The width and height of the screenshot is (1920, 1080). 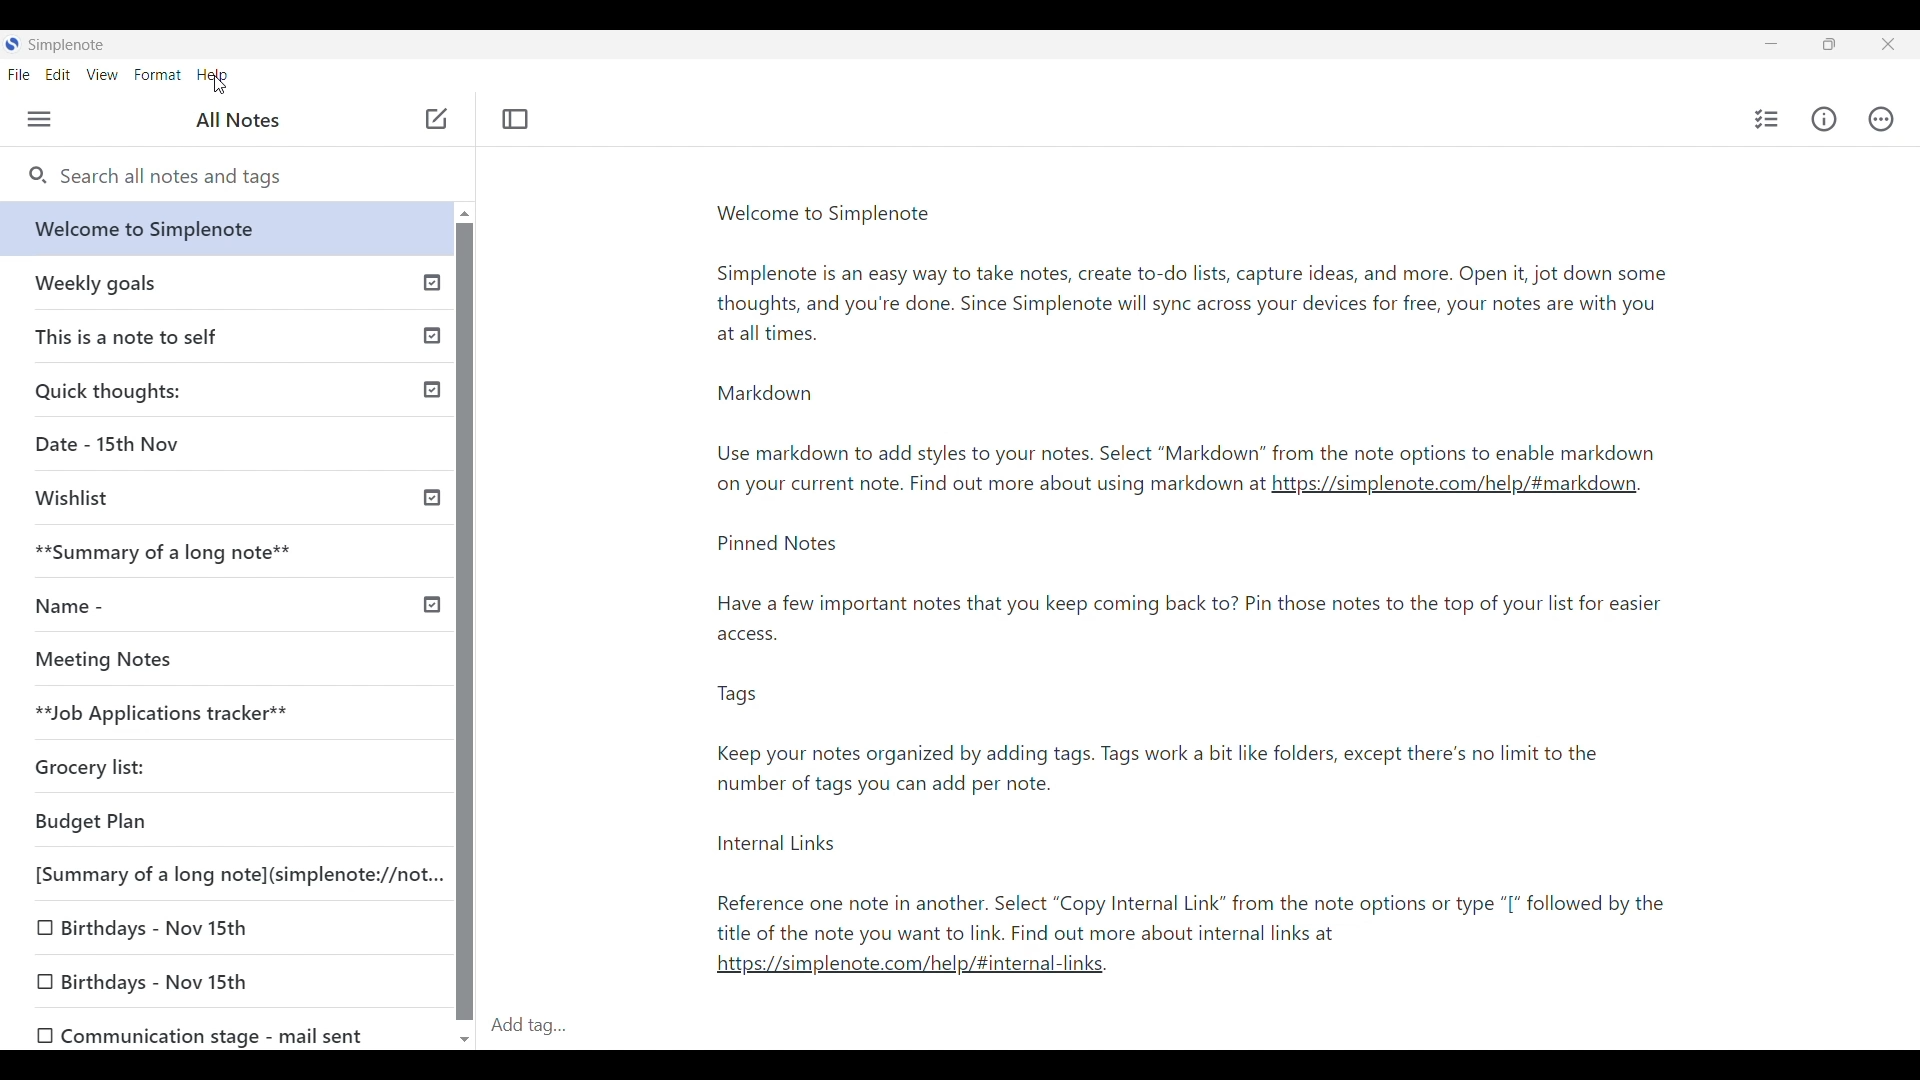 I want to click on Birthdays - Nov 15th, so click(x=131, y=929).